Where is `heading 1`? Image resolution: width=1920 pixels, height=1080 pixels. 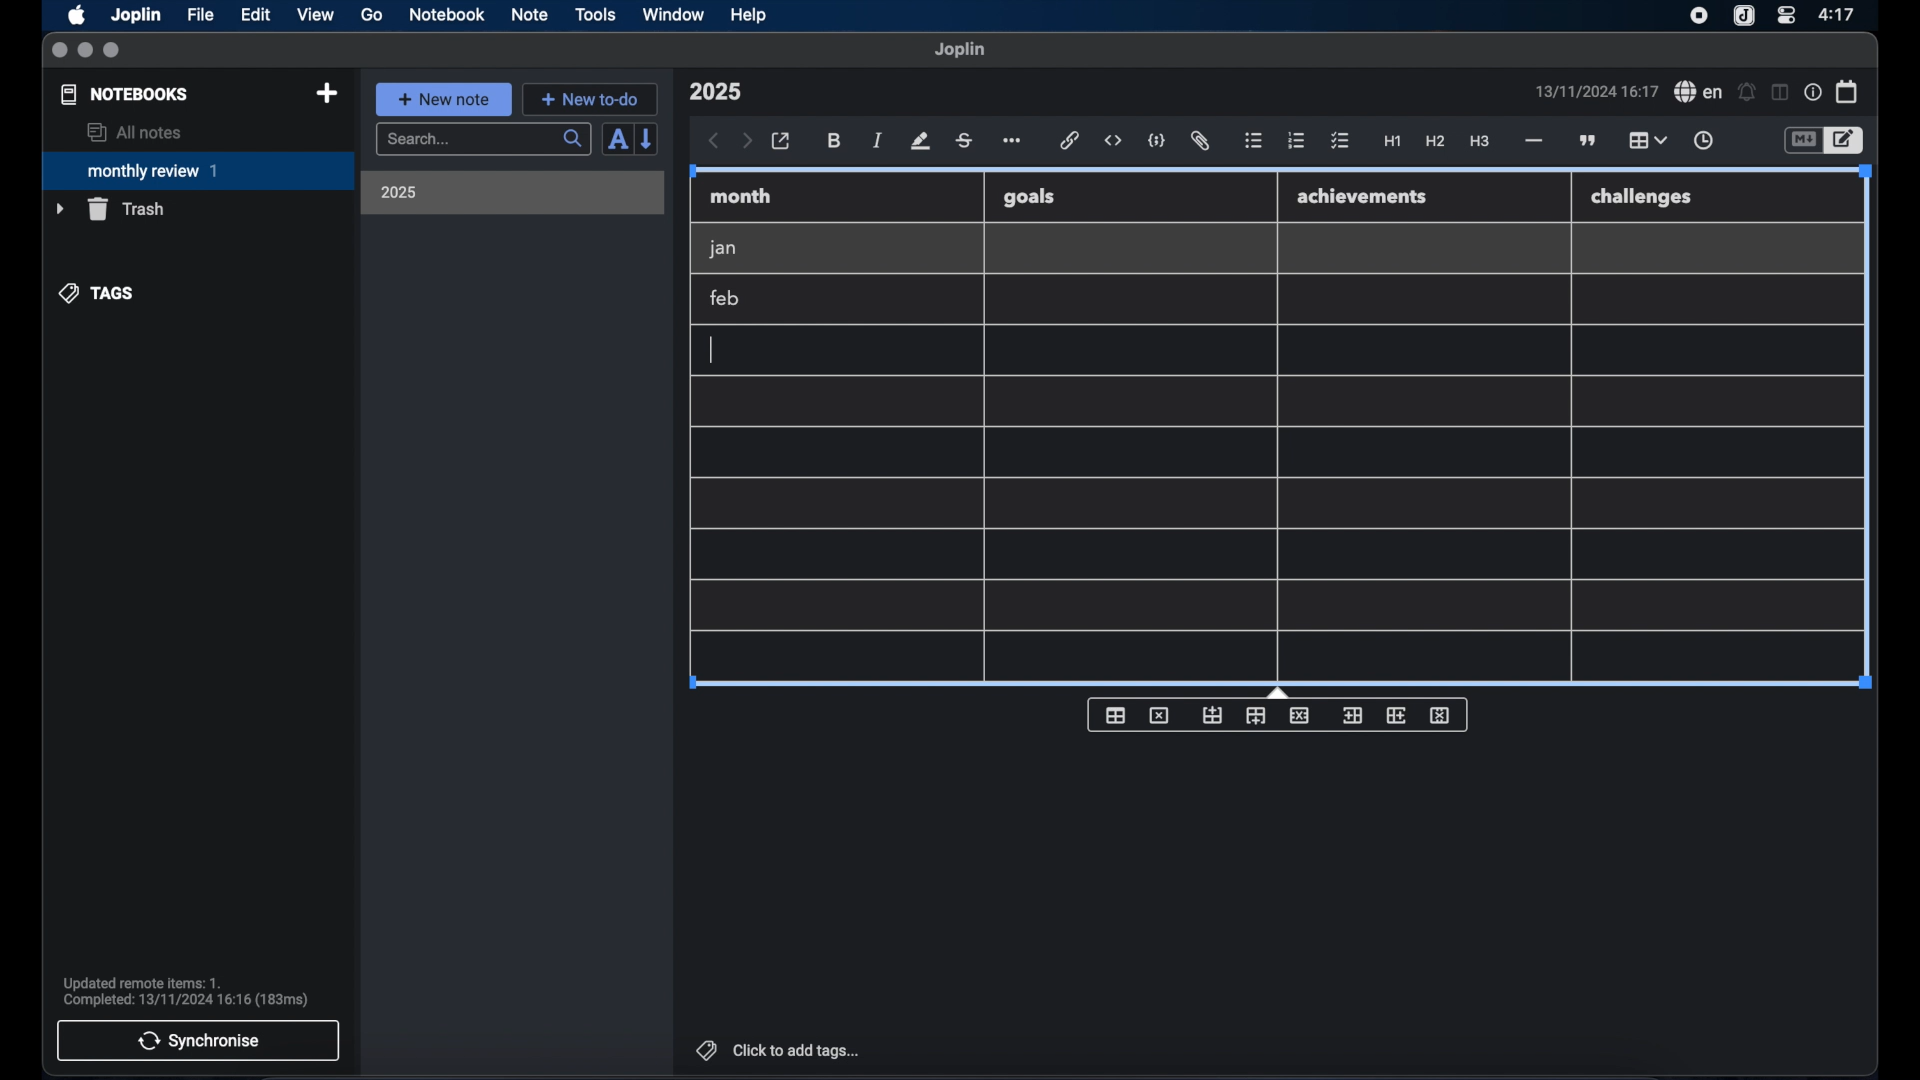
heading 1 is located at coordinates (1393, 142).